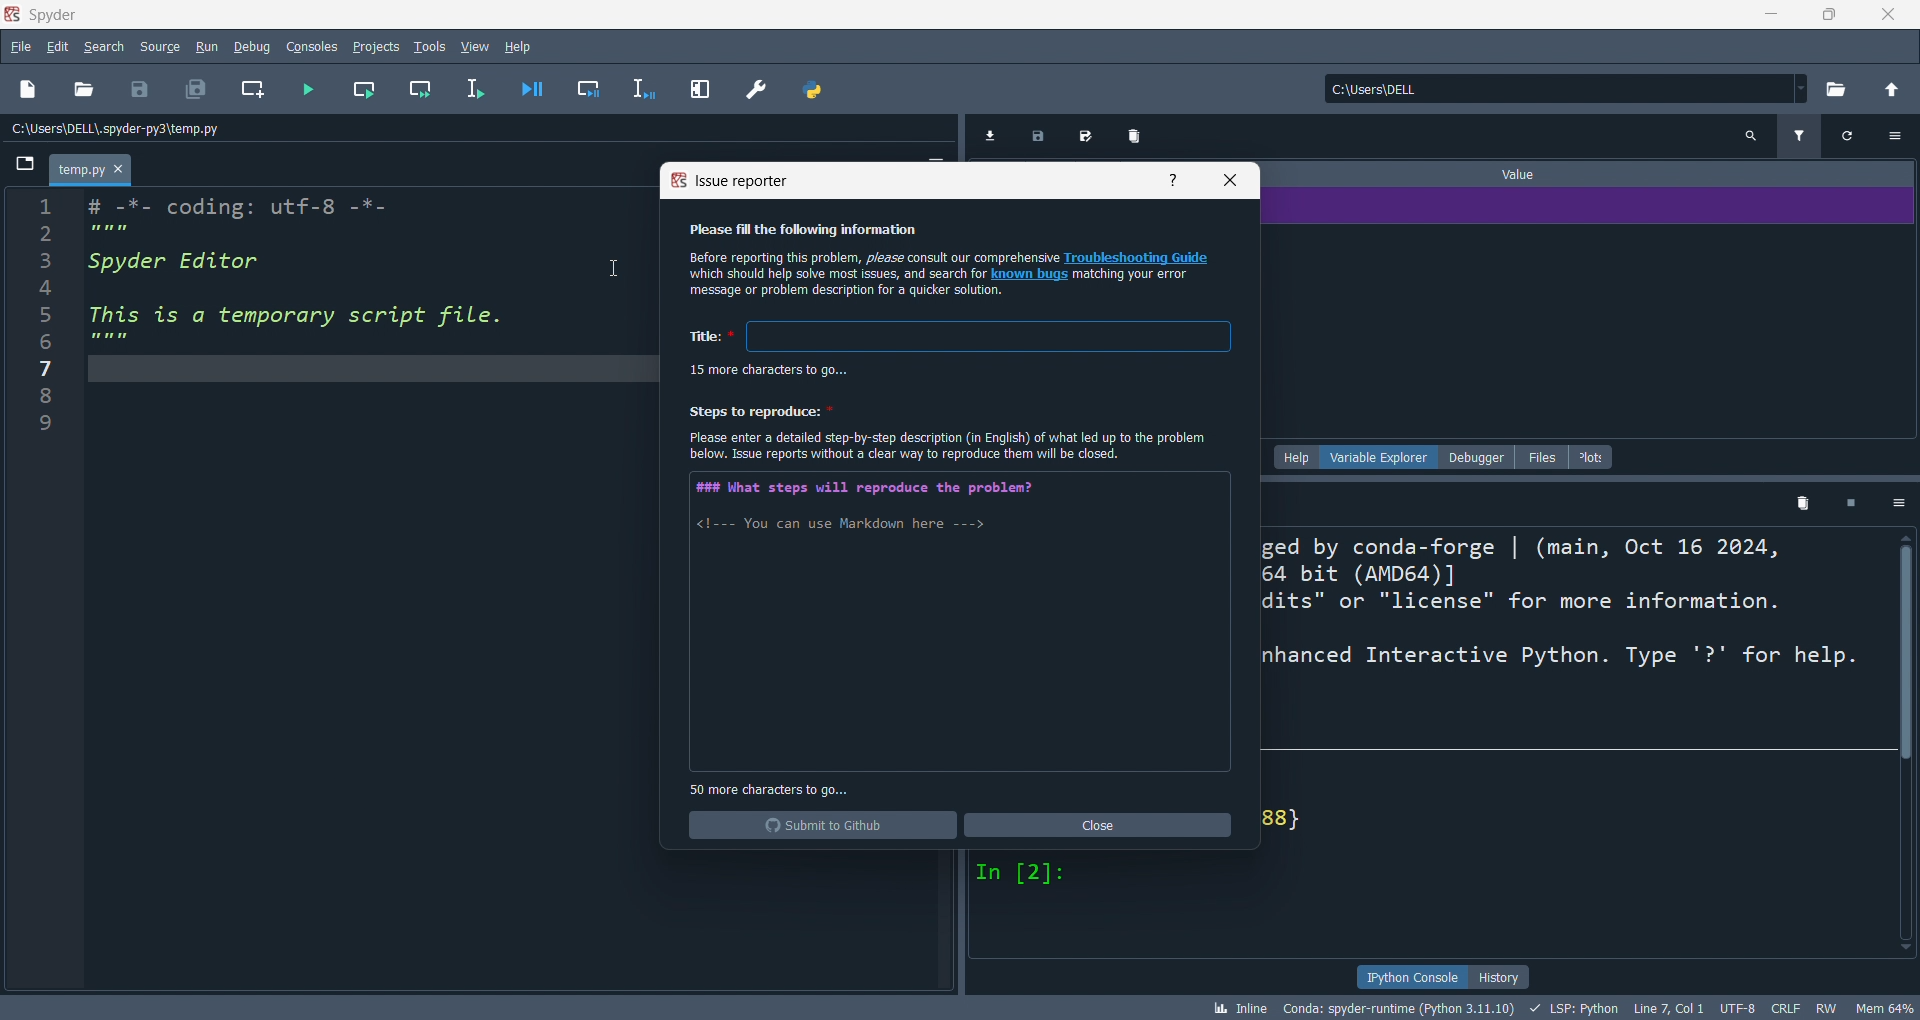  I want to click on view, so click(477, 48).